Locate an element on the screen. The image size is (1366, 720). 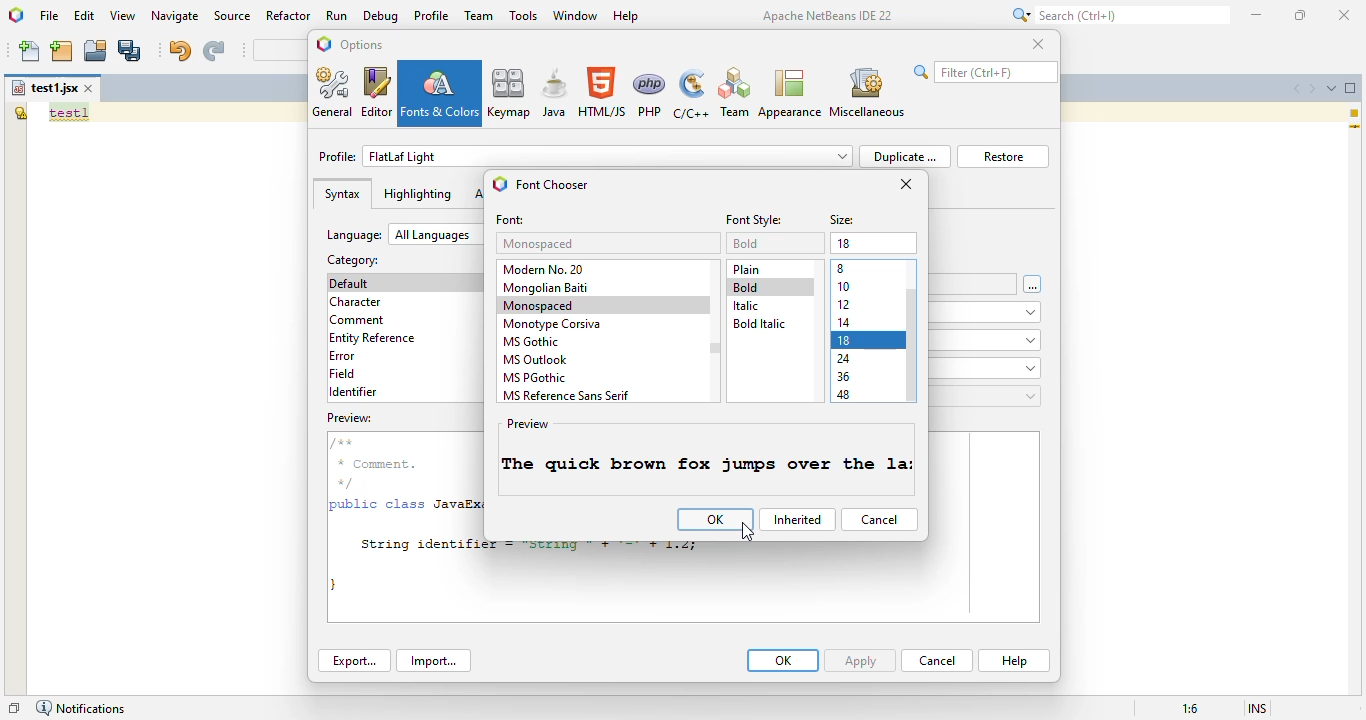
file is located at coordinates (49, 15).